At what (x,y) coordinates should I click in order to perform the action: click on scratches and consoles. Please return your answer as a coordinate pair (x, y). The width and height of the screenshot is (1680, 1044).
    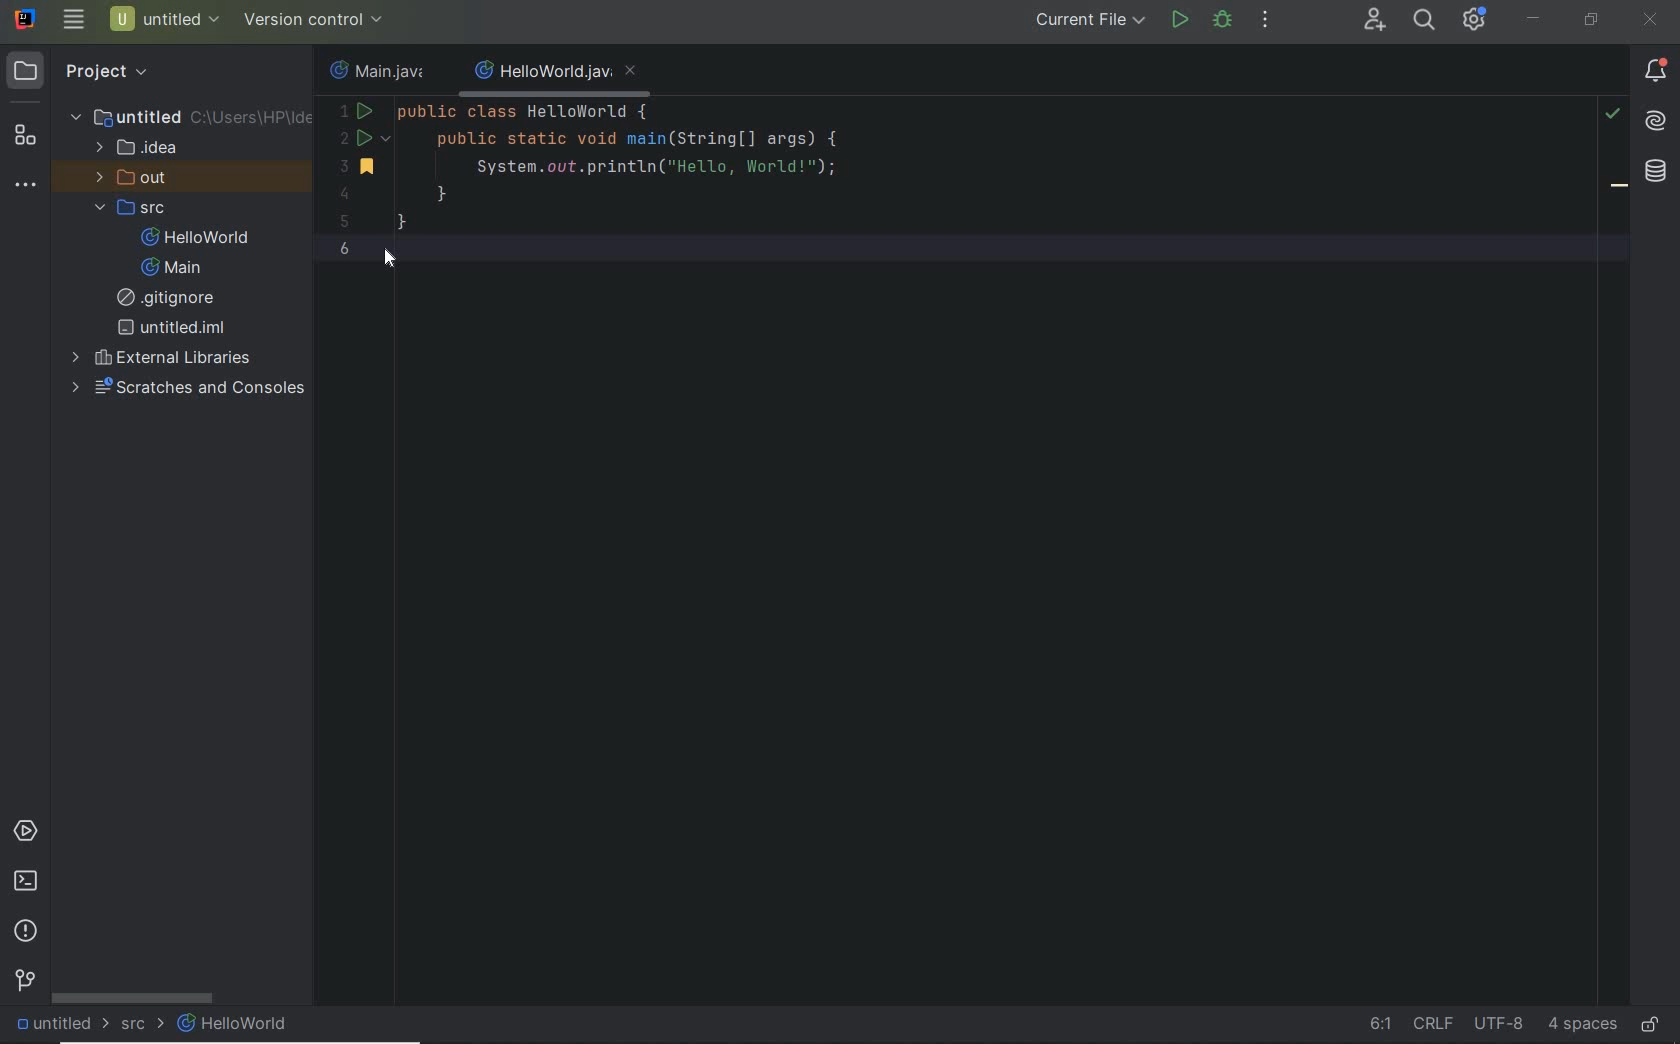
    Looking at the image, I should click on (189, 389).